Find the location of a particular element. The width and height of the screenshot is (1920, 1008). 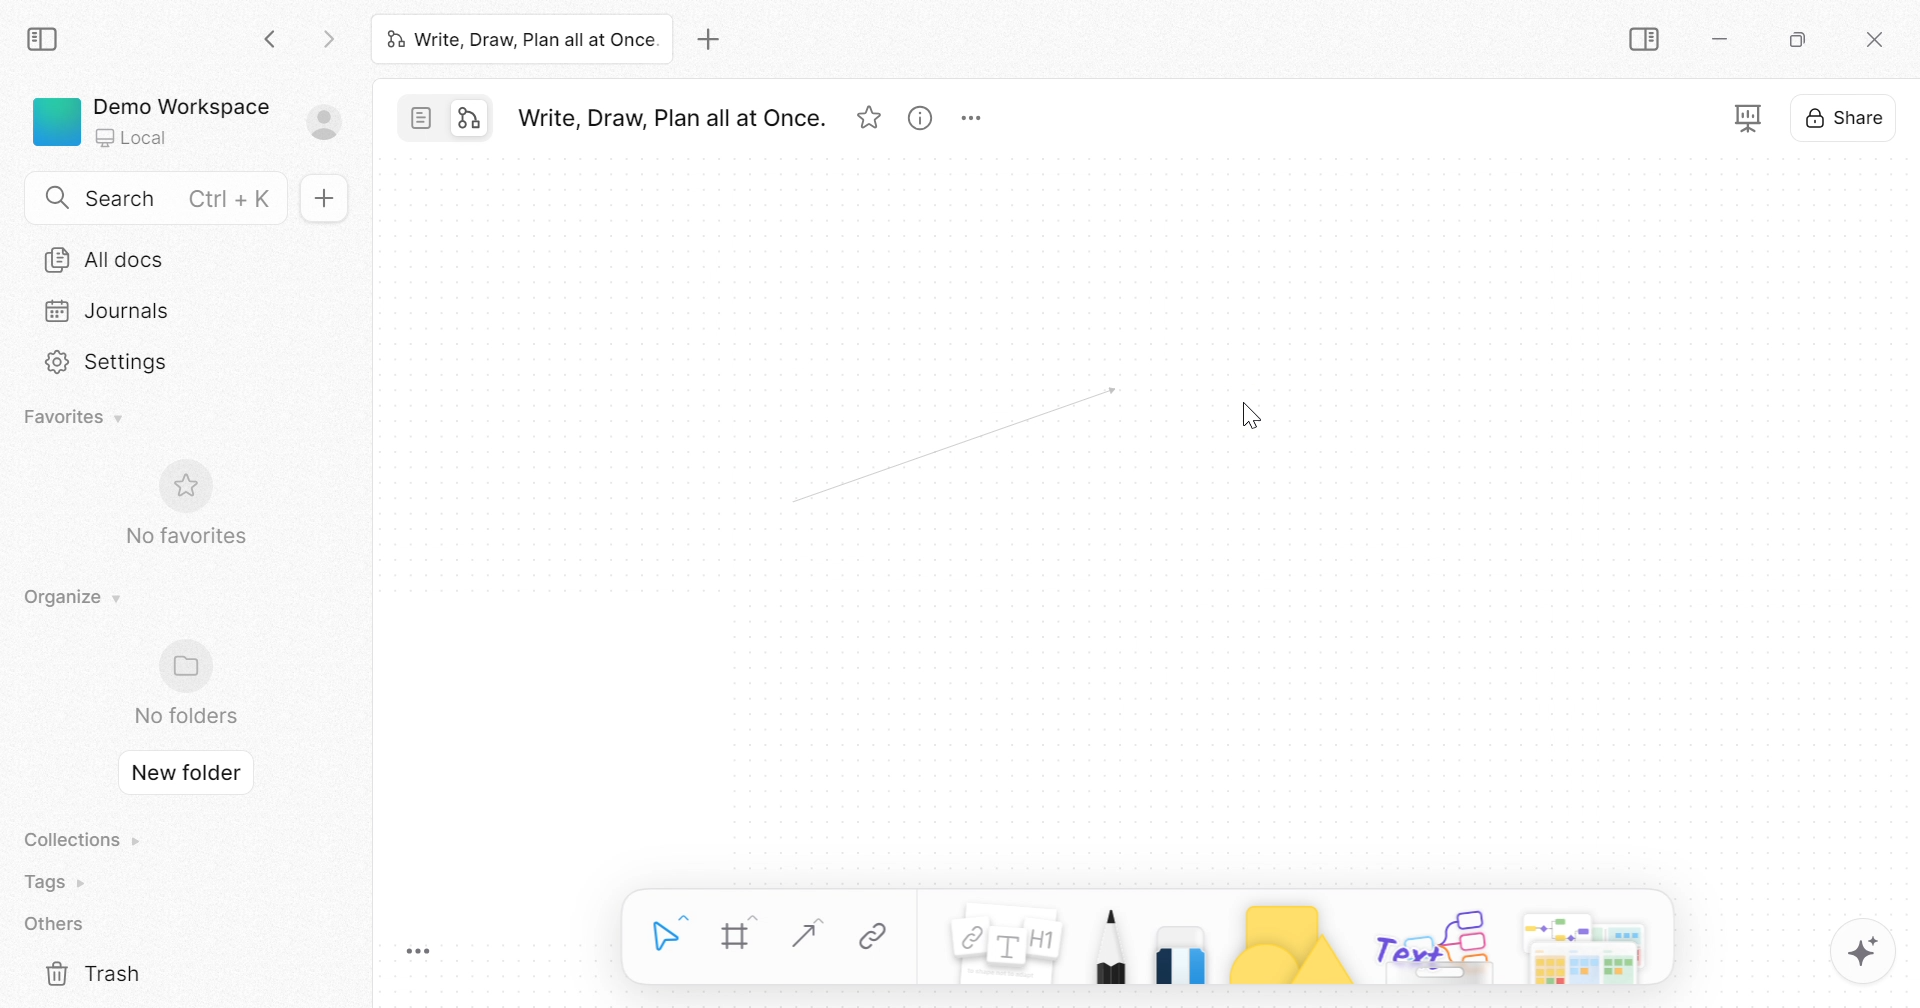

Collapse sidebar is located at coordinates (45, 39).